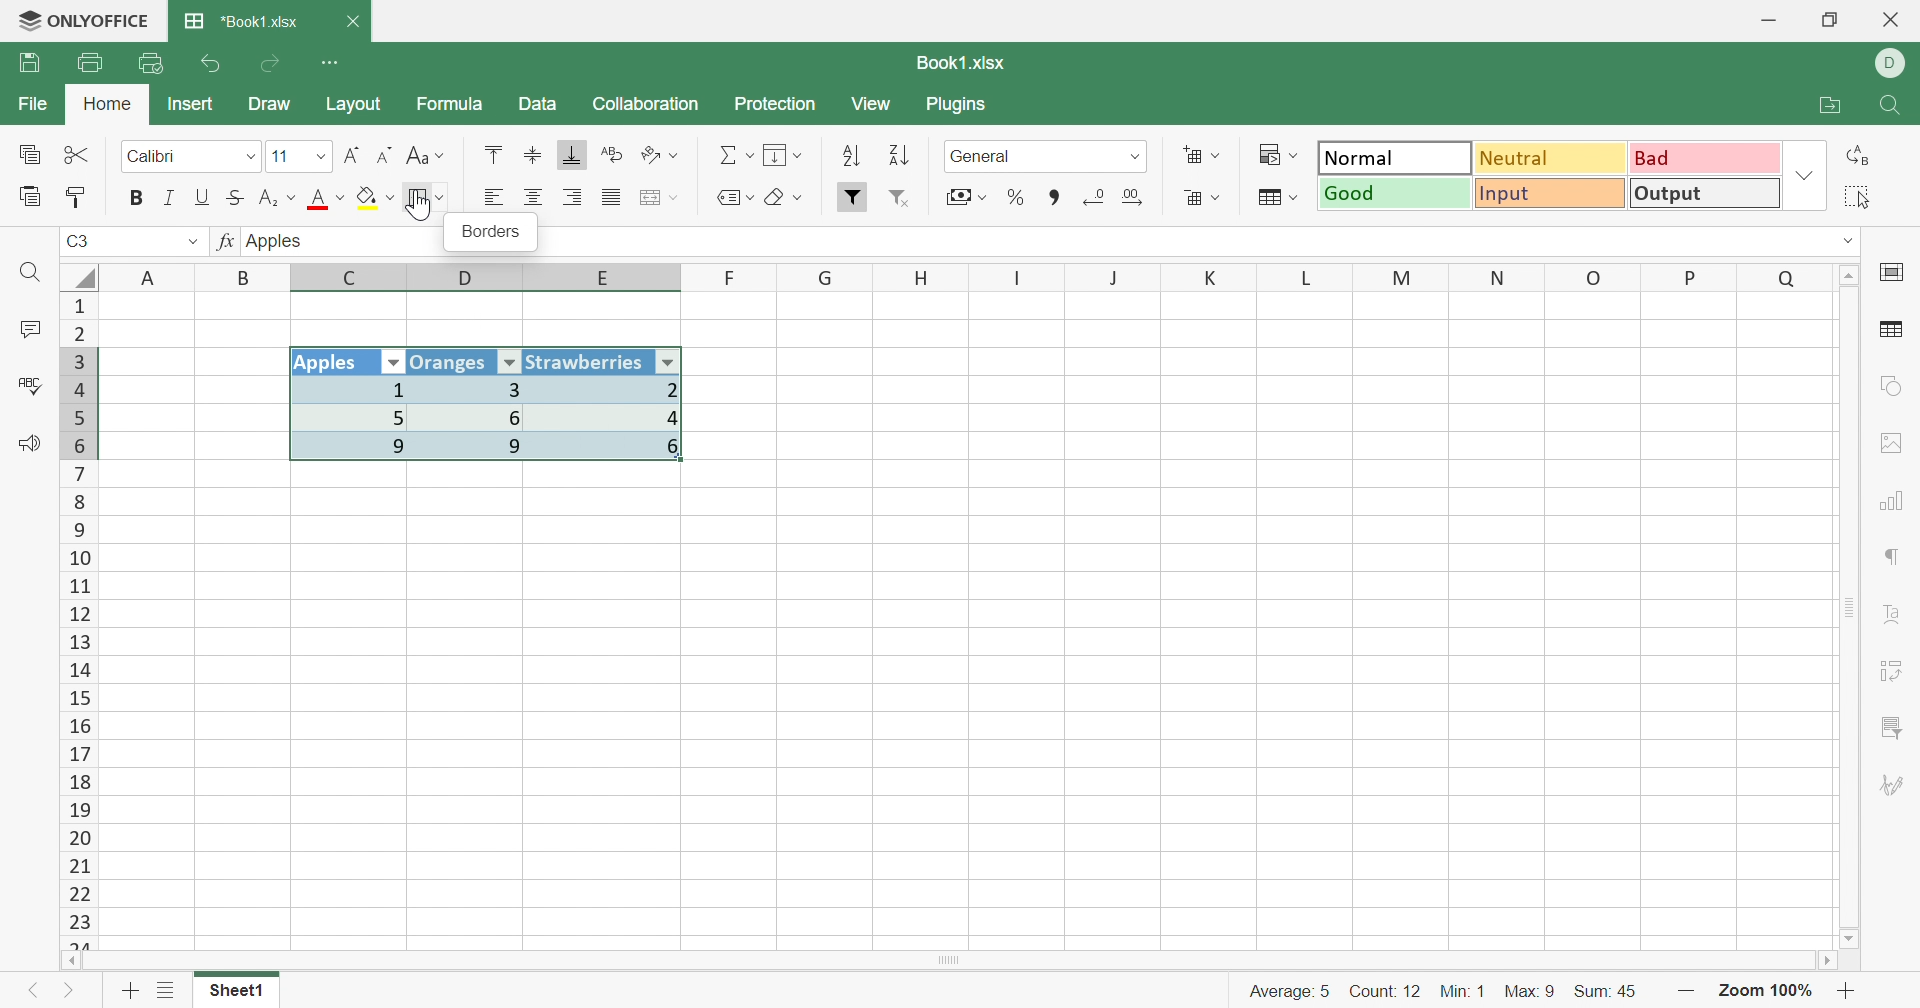 The height and width of the screenshot is (1008, 1920). I want to click on Previous, so click(31, 995).